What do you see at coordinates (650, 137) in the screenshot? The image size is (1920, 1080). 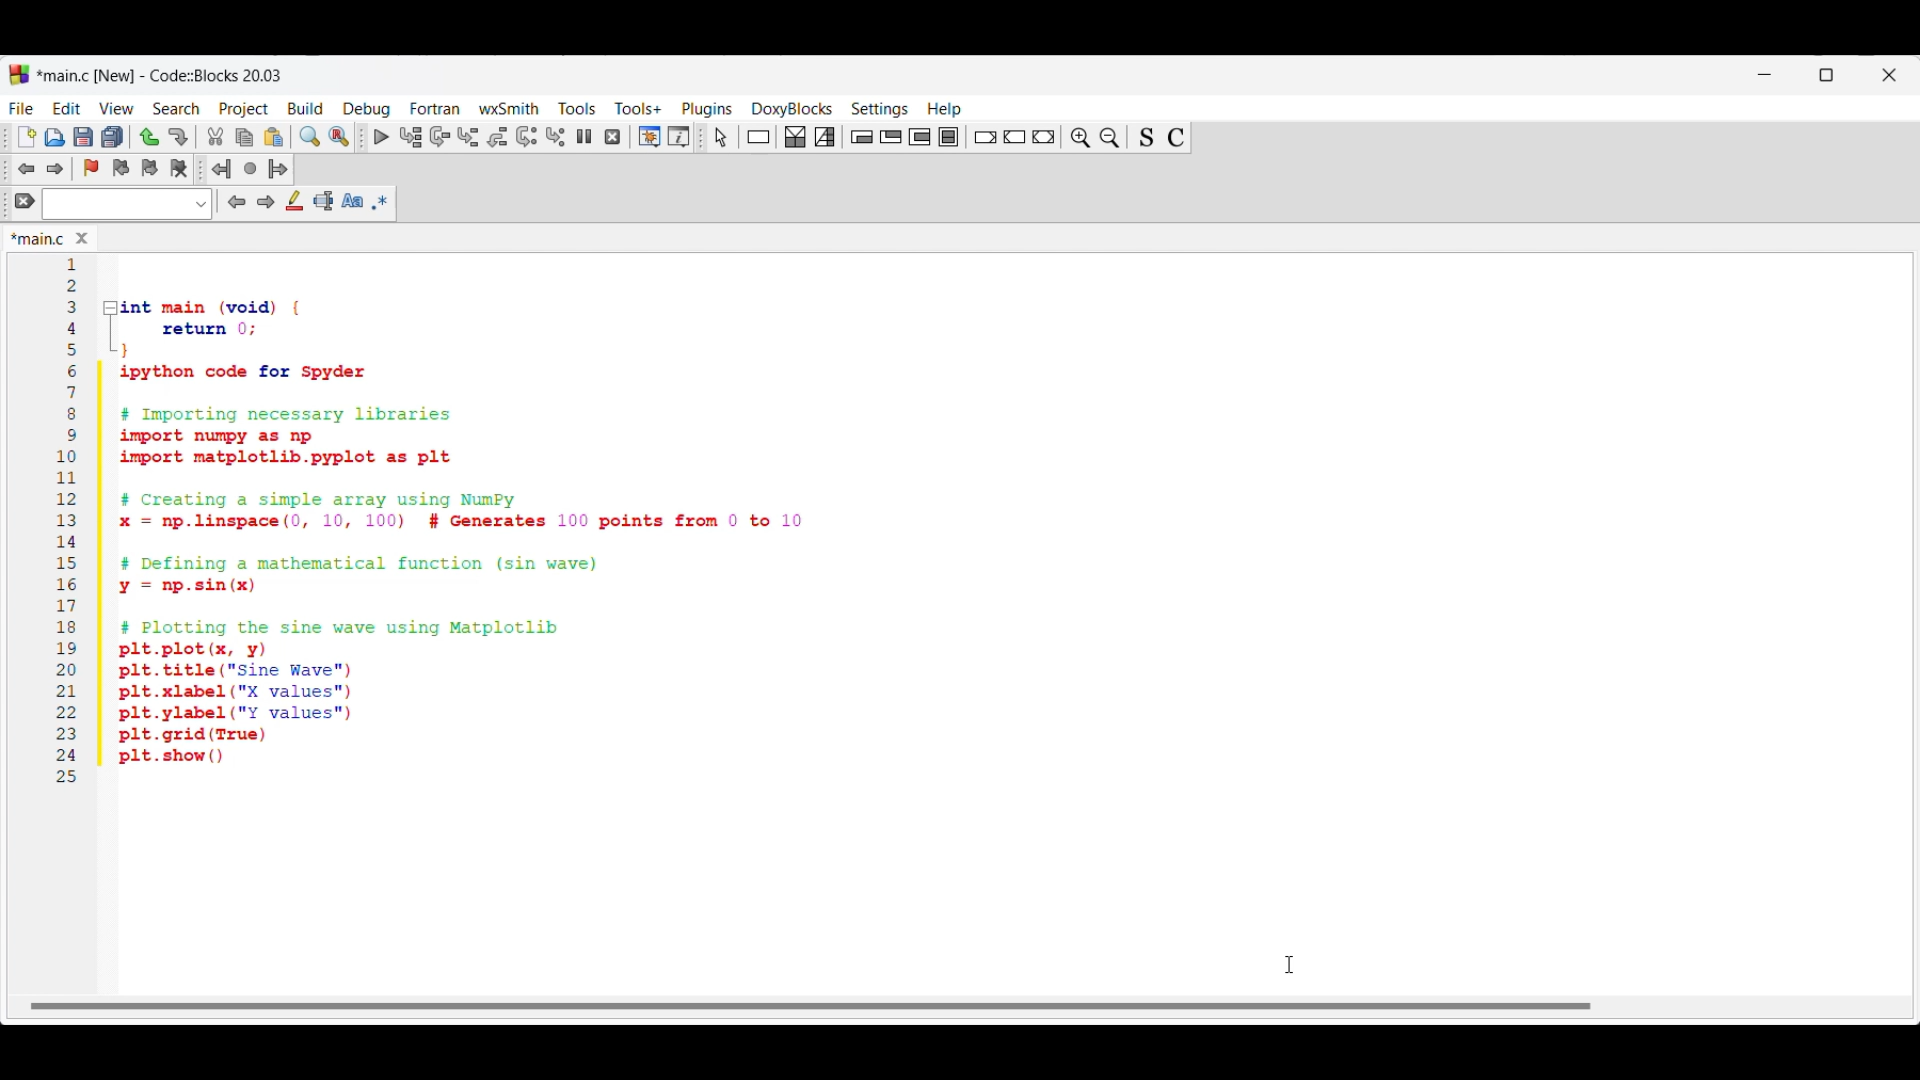 I see `Debugging windows` at bounding box center [650, 137].